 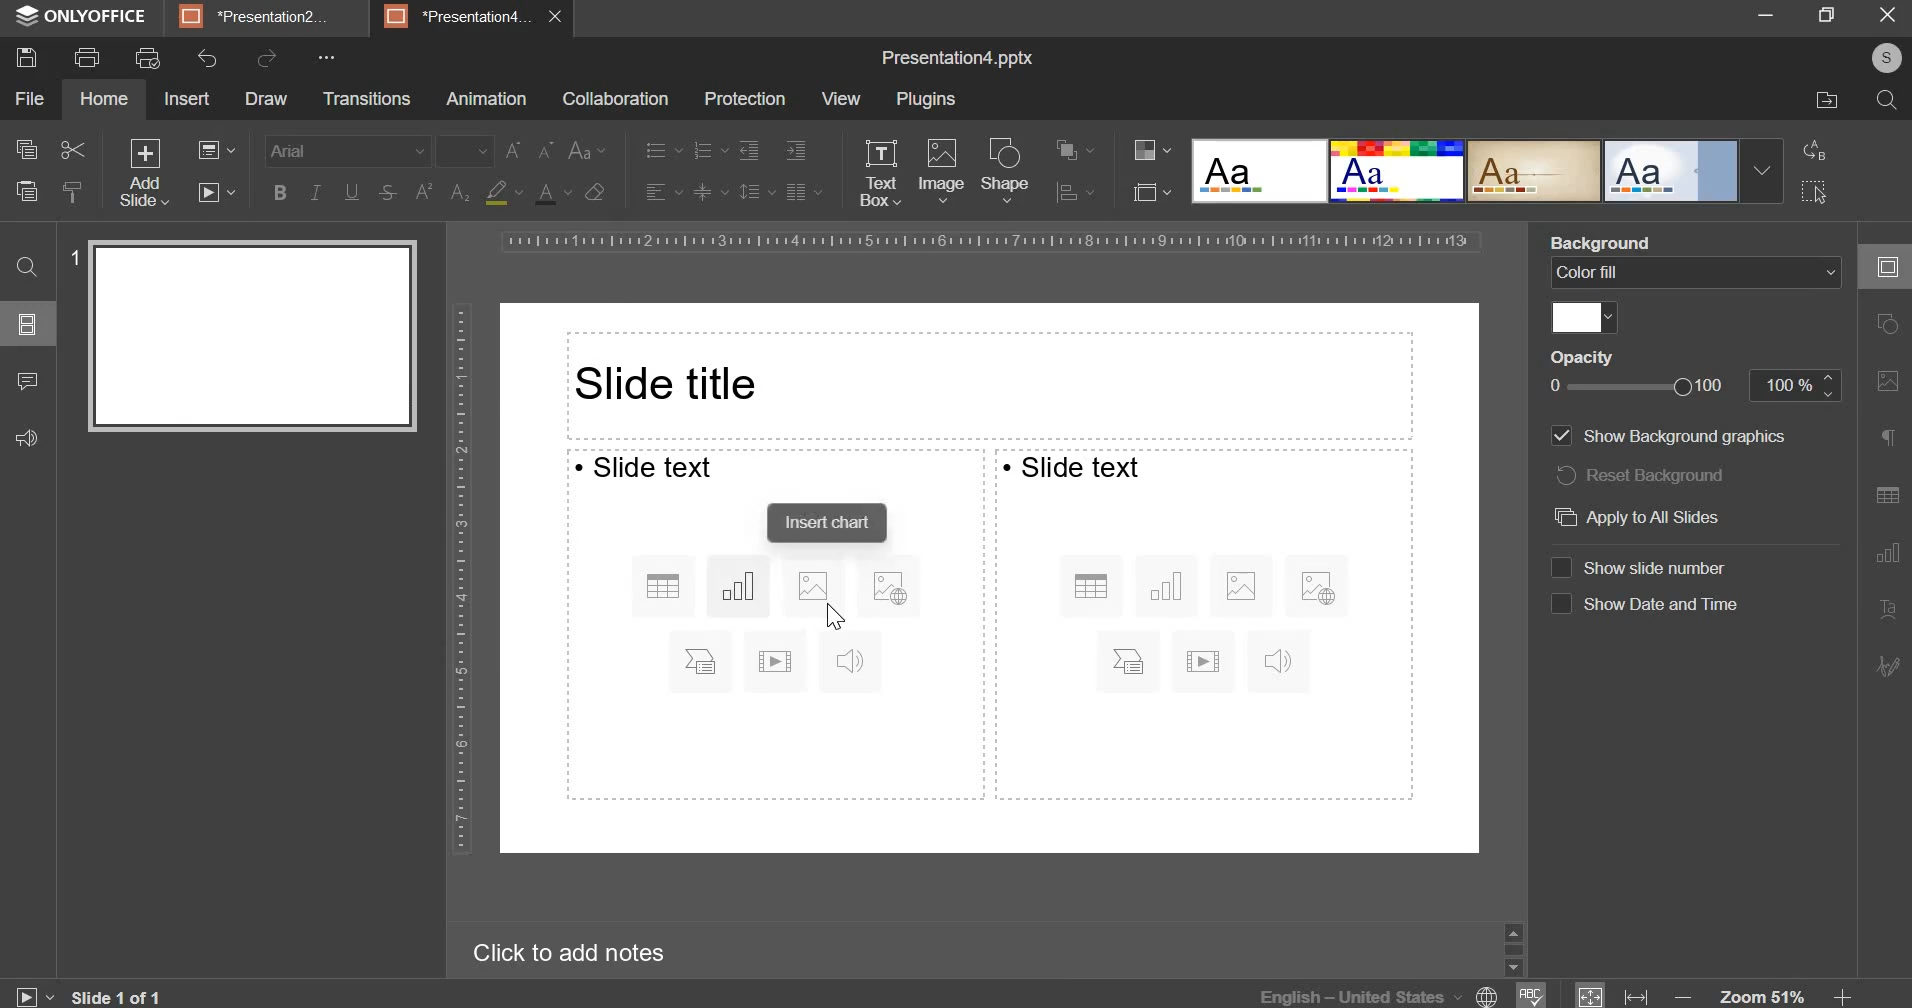 I want to click on cursor, so click(x=837, y=619).